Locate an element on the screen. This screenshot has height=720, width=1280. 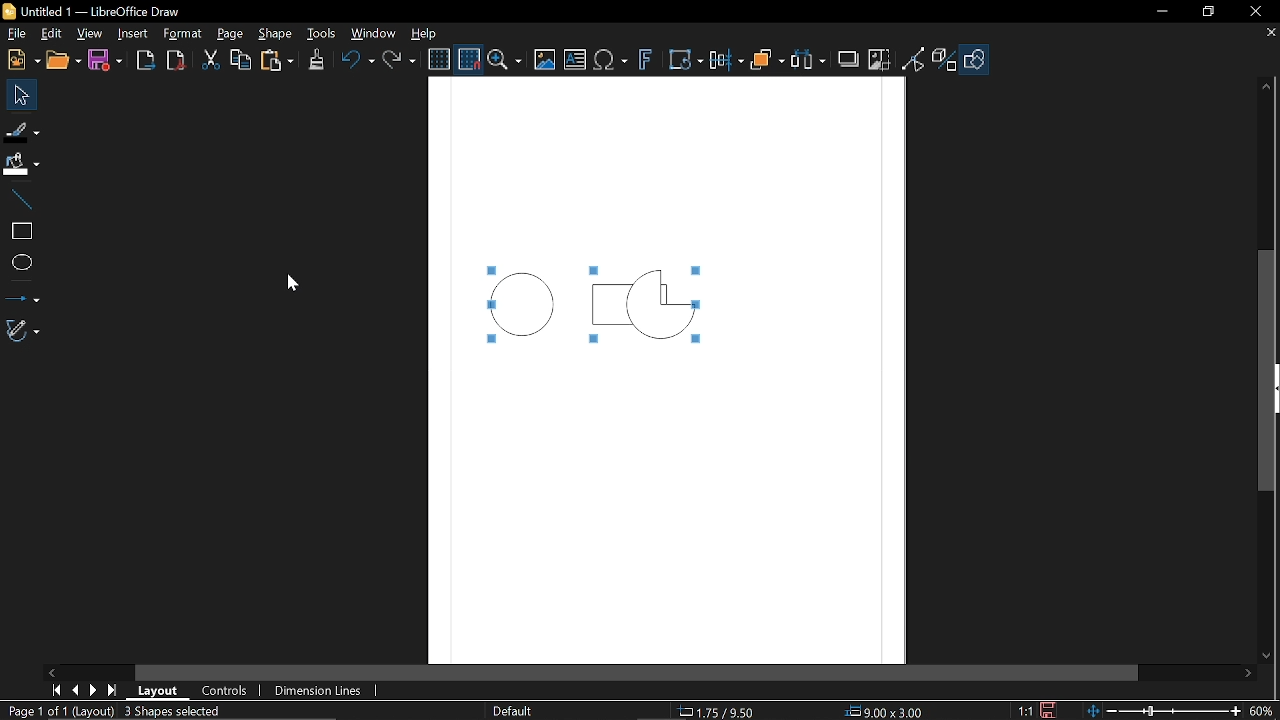
Insert text is located at coordinates (574, 60).